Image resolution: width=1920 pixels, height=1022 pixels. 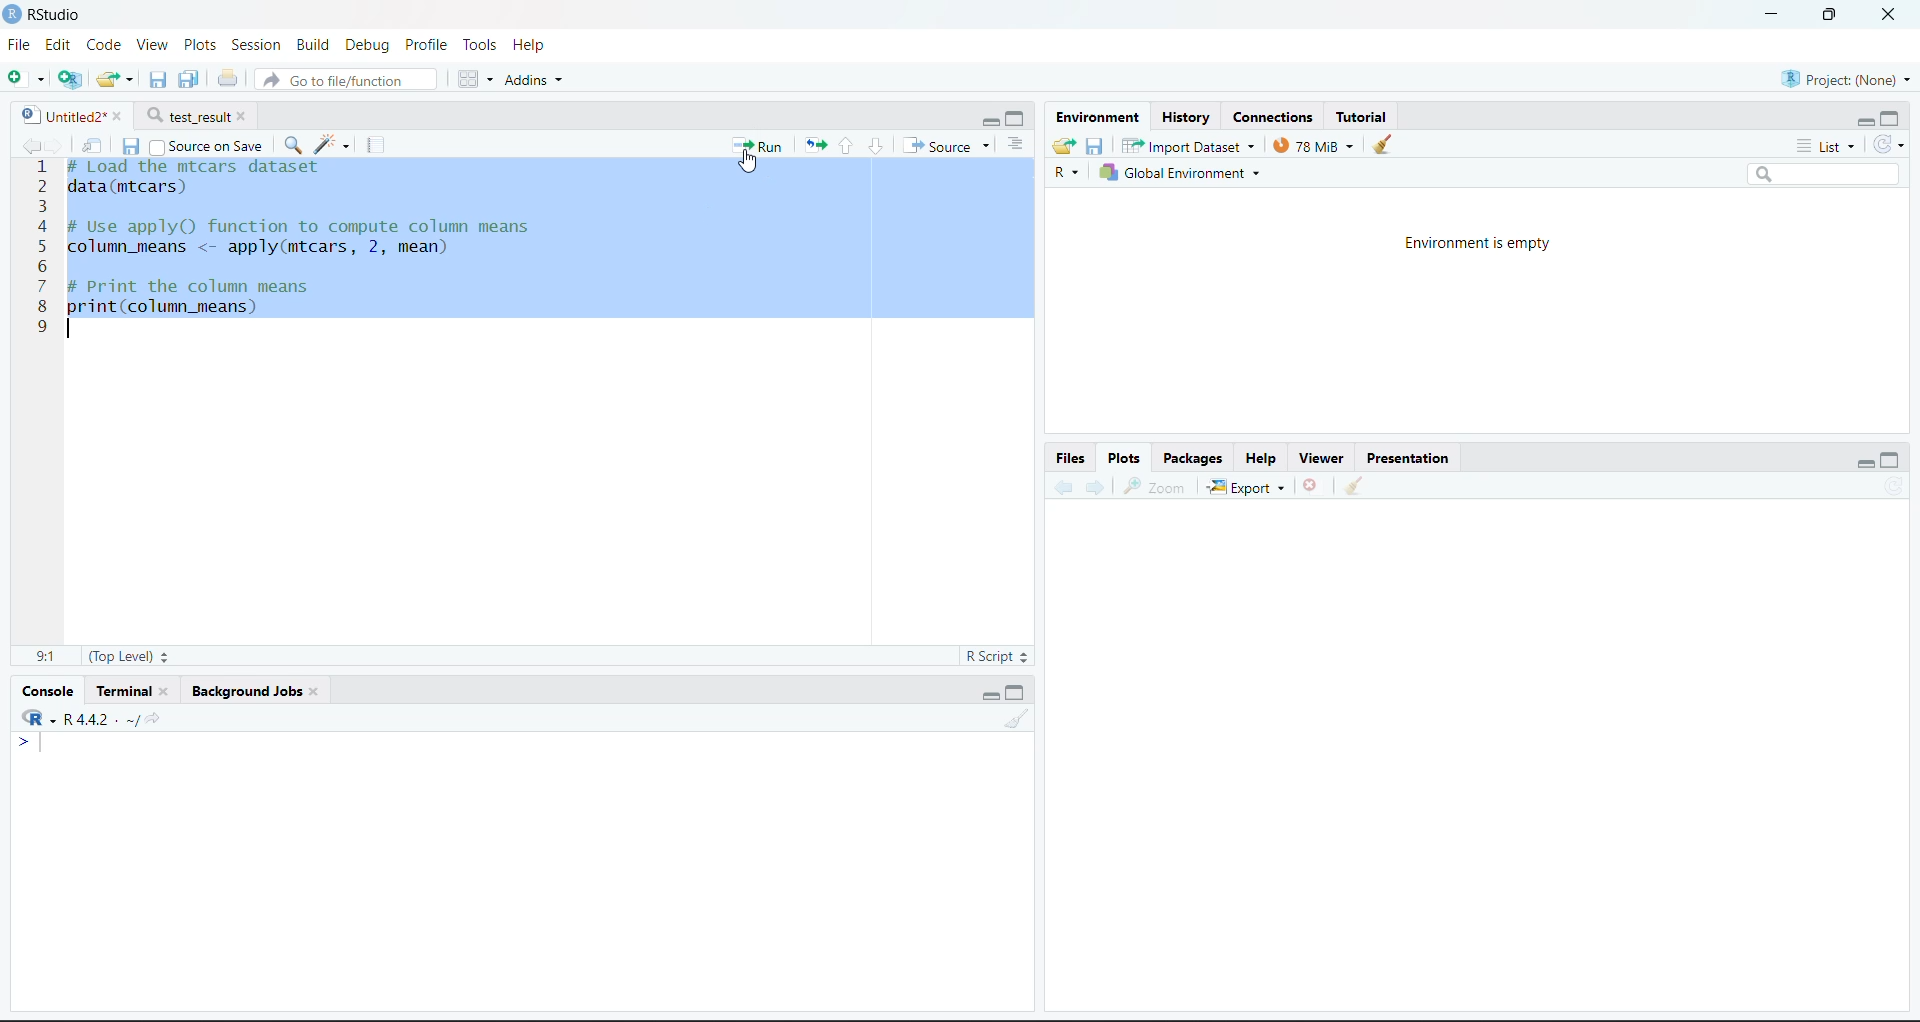 What do you see at coordinates (1393, 145) in the screenshot?
I see `Clear console (Ctrl +L)` at bounding box center [1393, 145].